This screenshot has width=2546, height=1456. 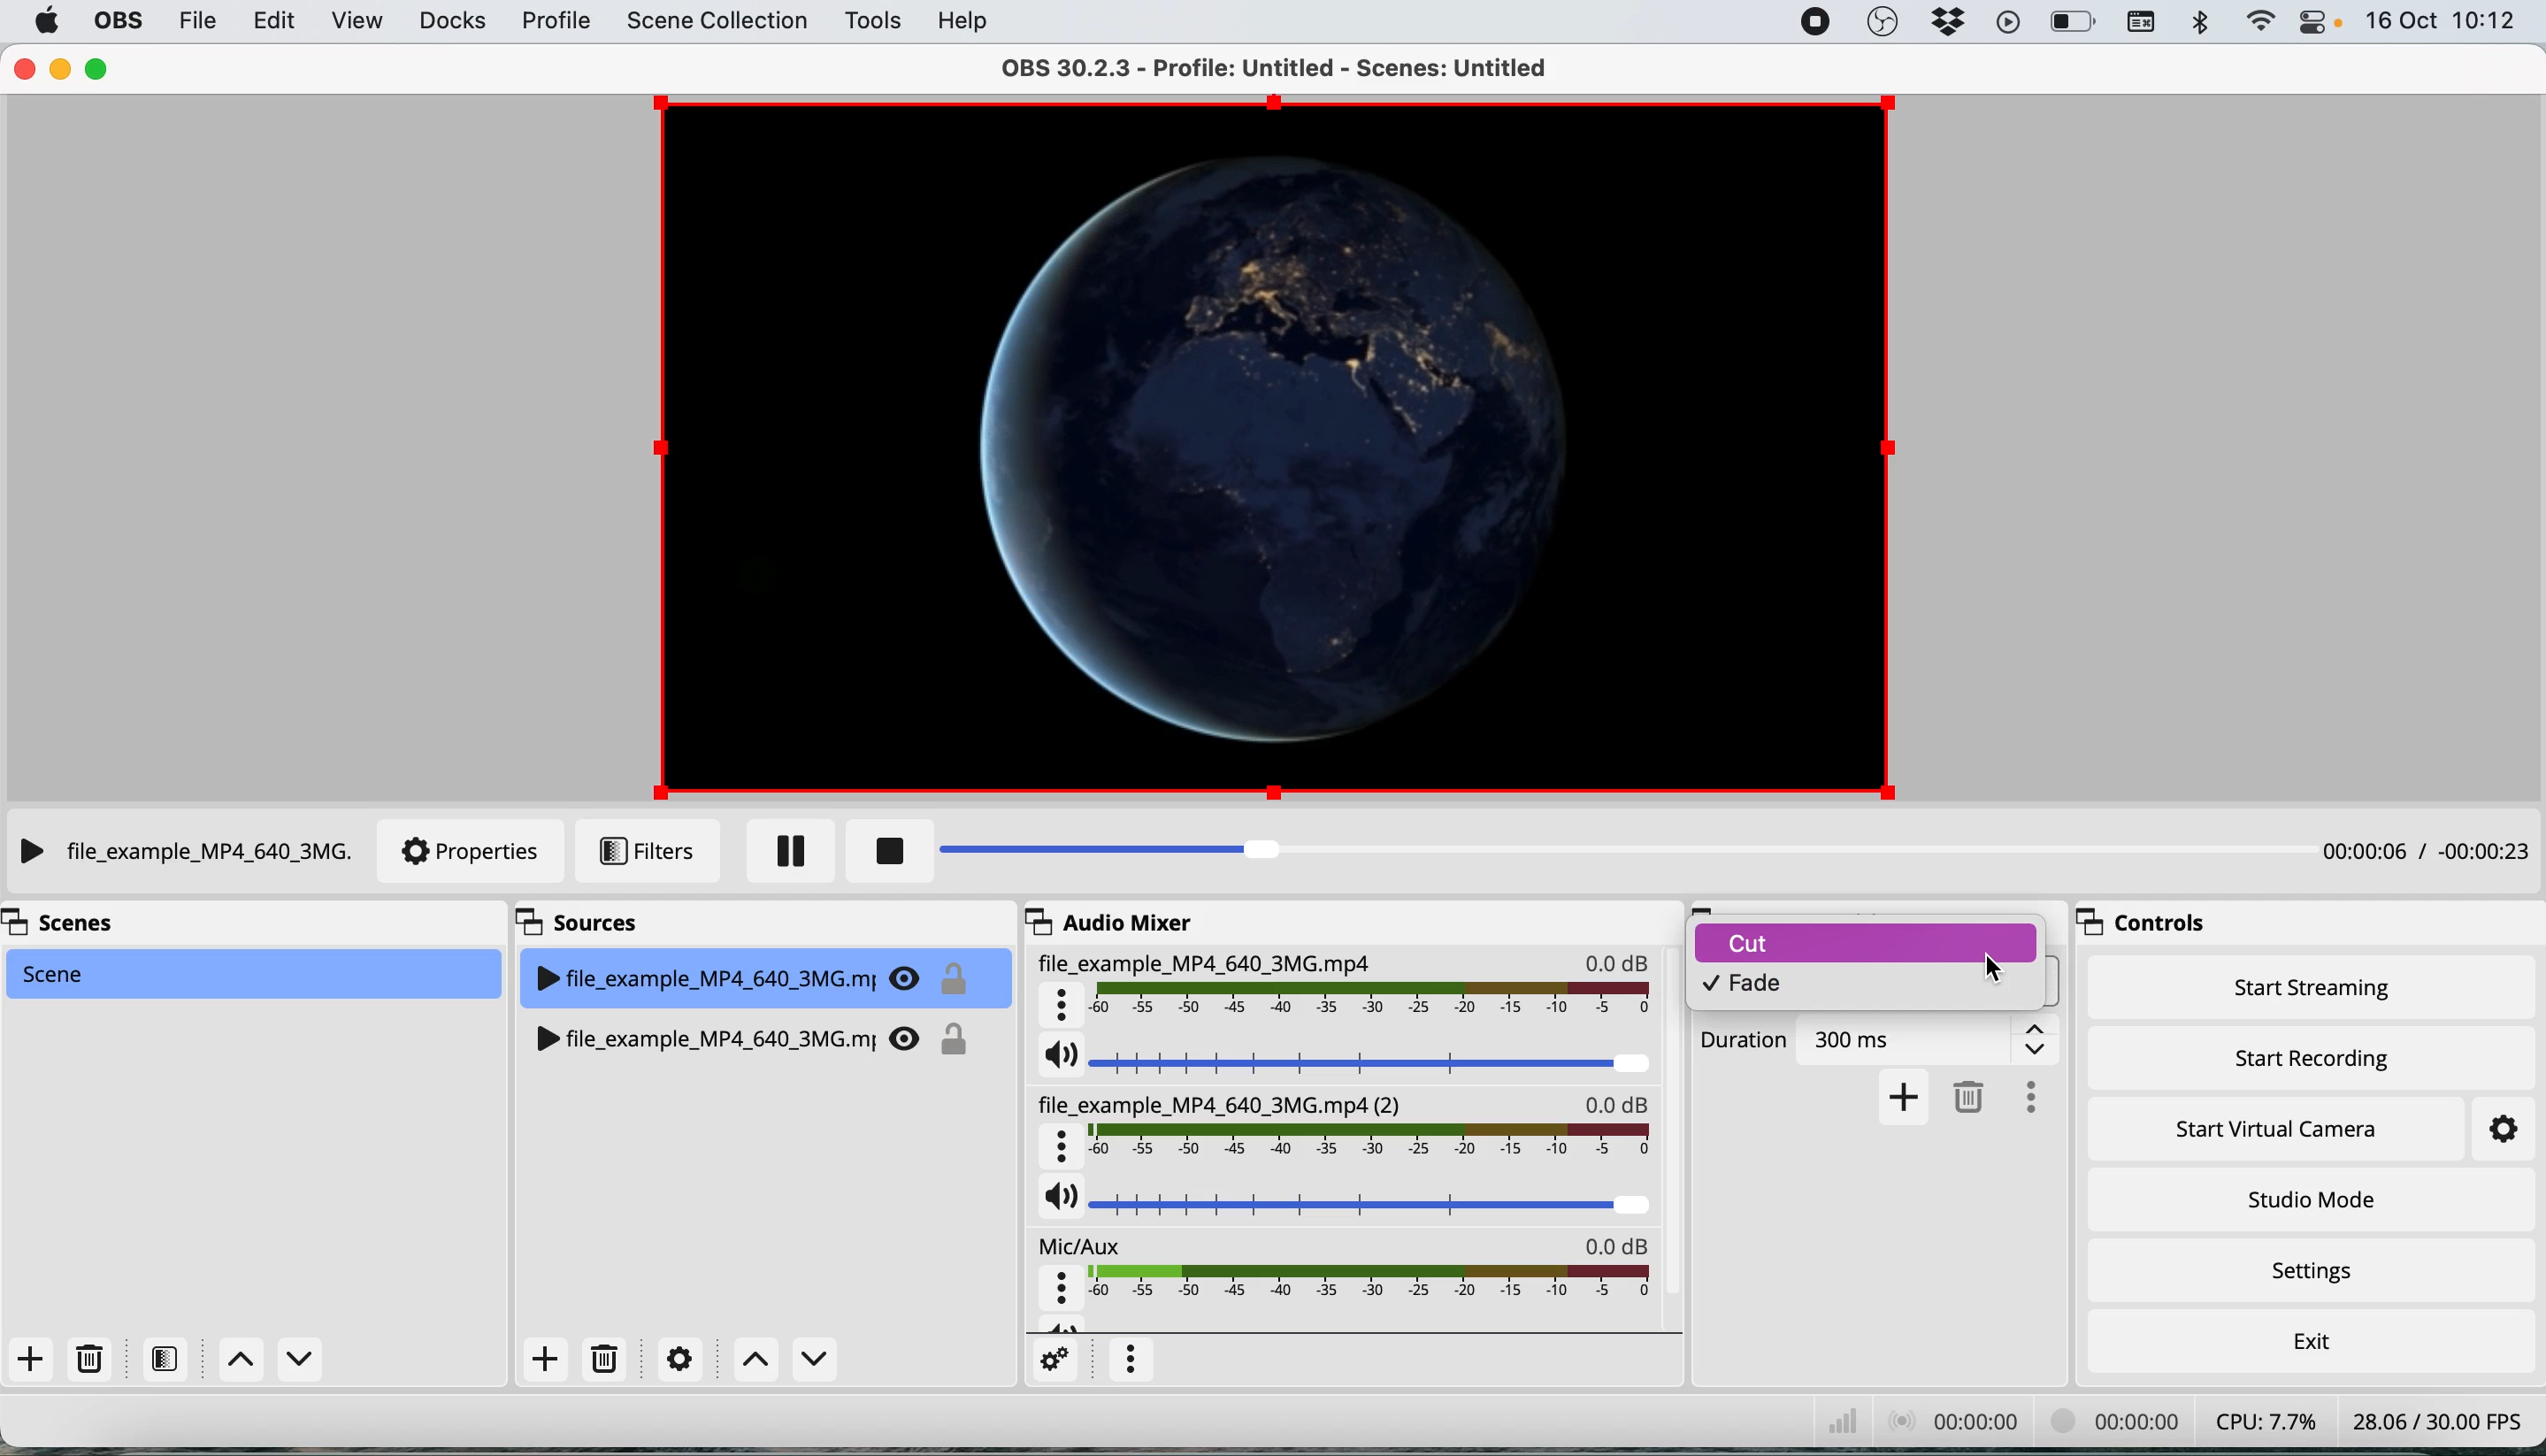 I want to click on CPU: 7.7%, so click(x=2259, y=1420).